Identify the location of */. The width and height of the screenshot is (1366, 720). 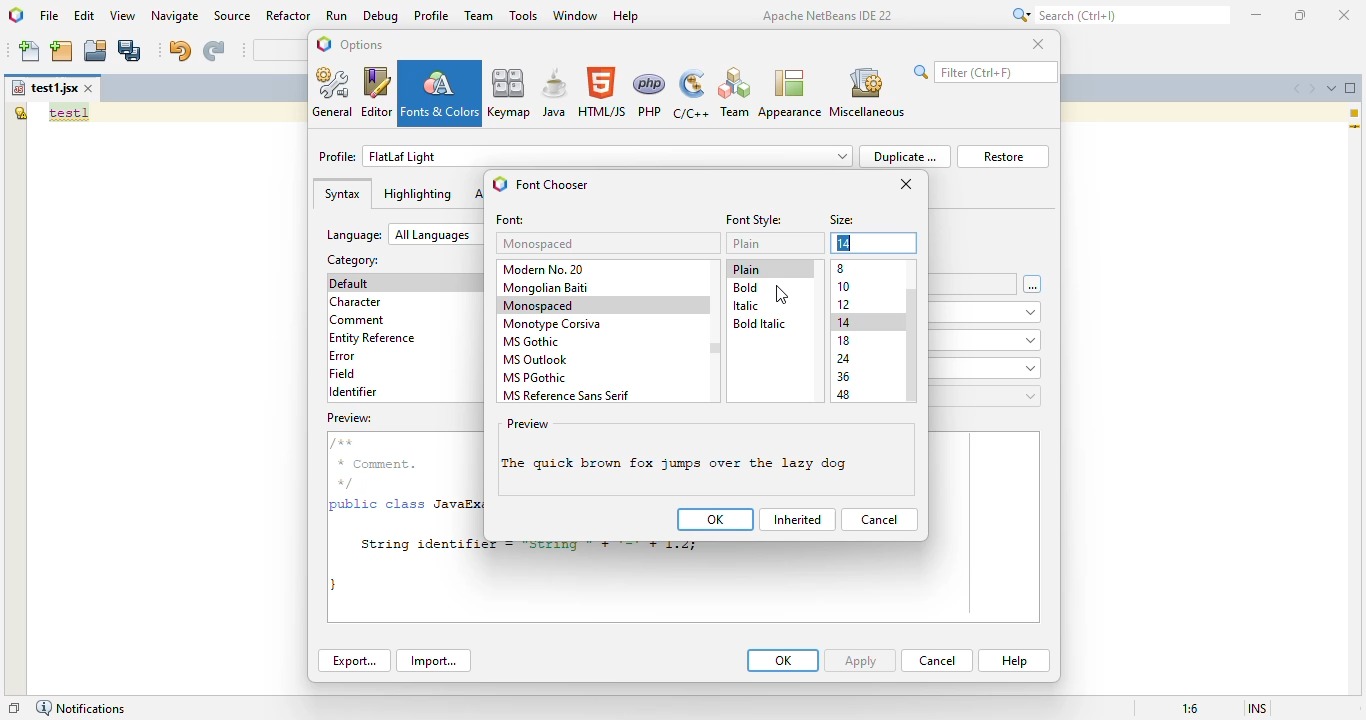
(351, 482).